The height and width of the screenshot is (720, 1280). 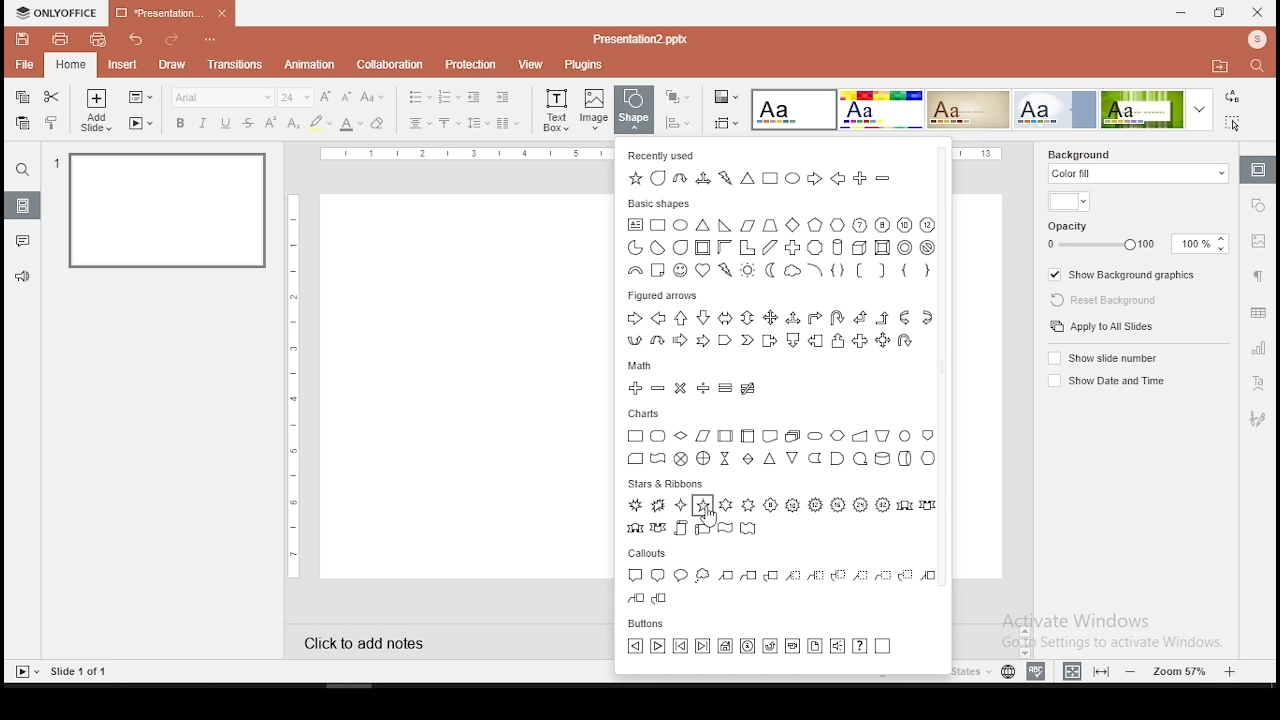 I want to click on columns, so click(x=506, y=122).